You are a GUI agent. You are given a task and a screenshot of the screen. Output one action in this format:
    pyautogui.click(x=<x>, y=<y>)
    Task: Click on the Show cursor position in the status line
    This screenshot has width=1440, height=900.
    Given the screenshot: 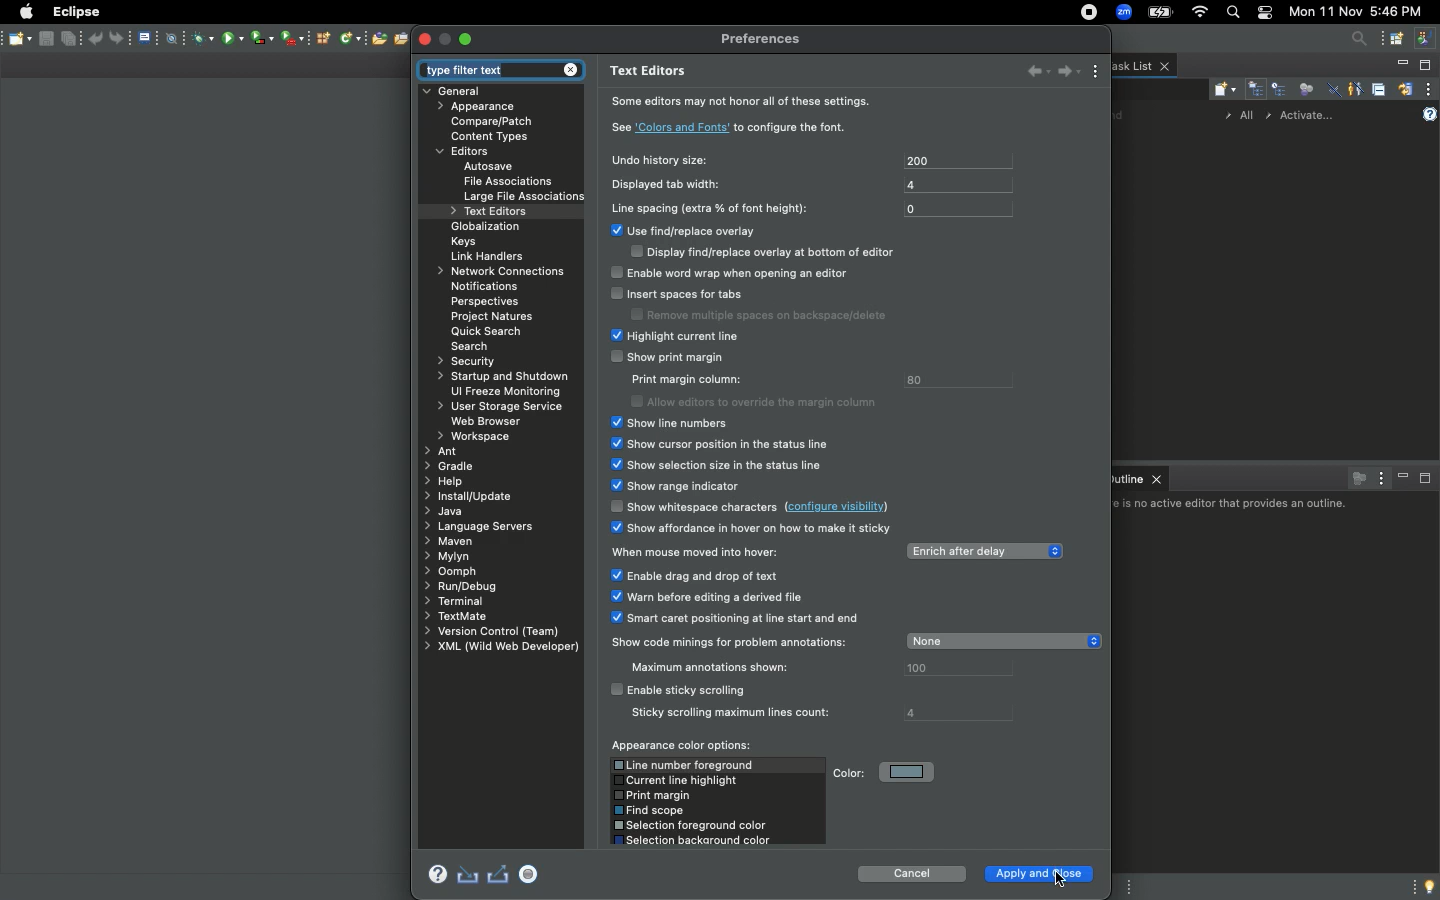 What is the action you would take?
    pyautogui.click(x=721, y=442)
    